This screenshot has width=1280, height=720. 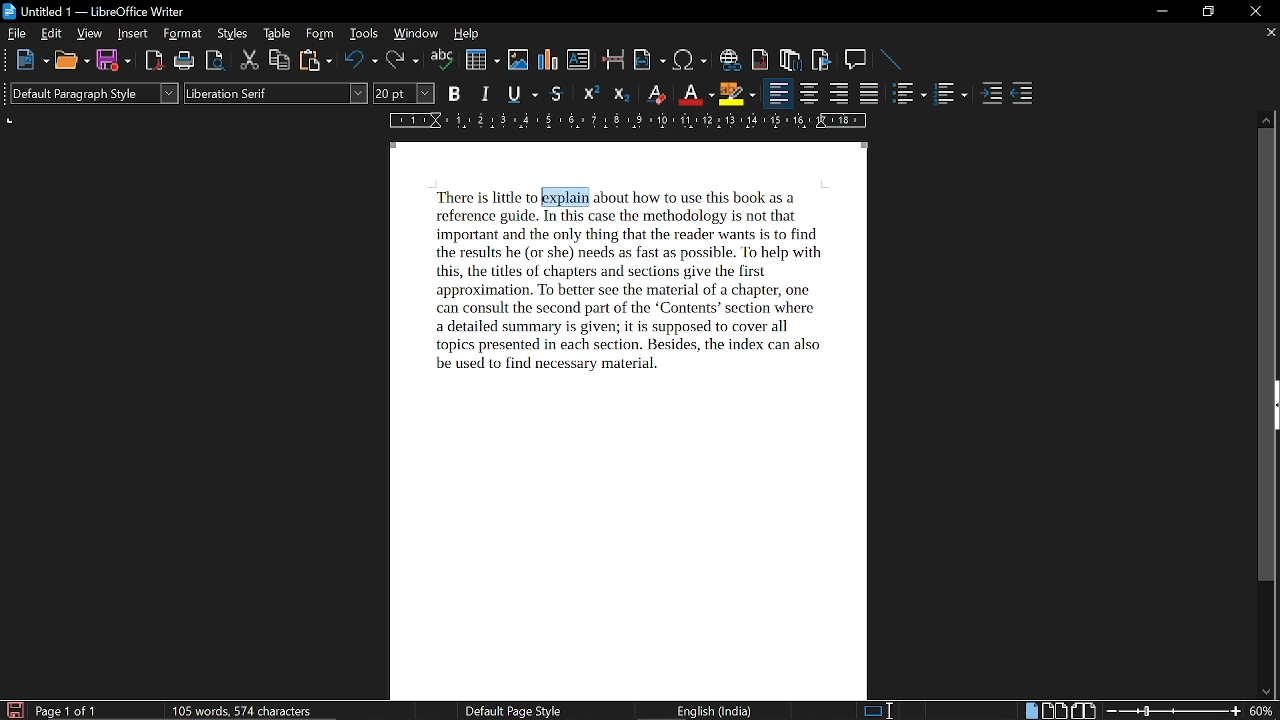 What do you see at coordinates (519, 59) in the screenshot?
I see `insert image` at bounding box center [519, 59].